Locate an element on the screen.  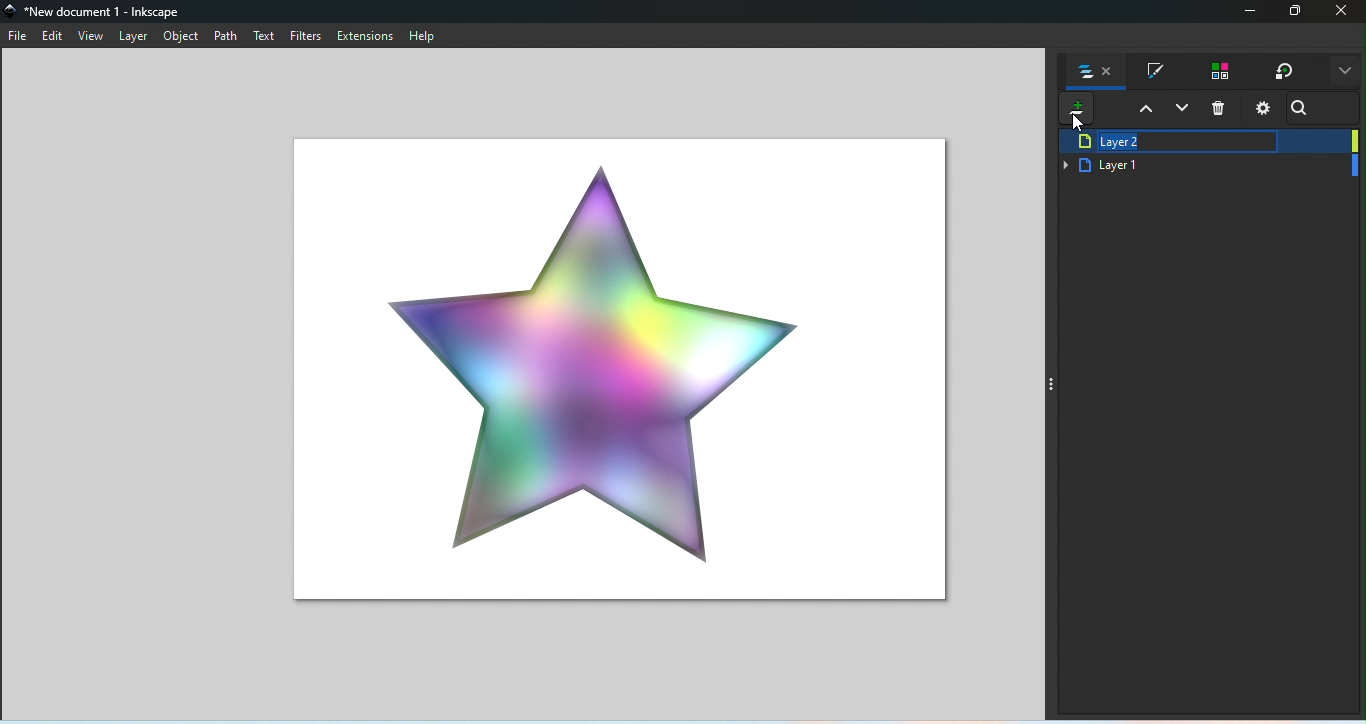
Transform is located at coordinates (1284, 72).